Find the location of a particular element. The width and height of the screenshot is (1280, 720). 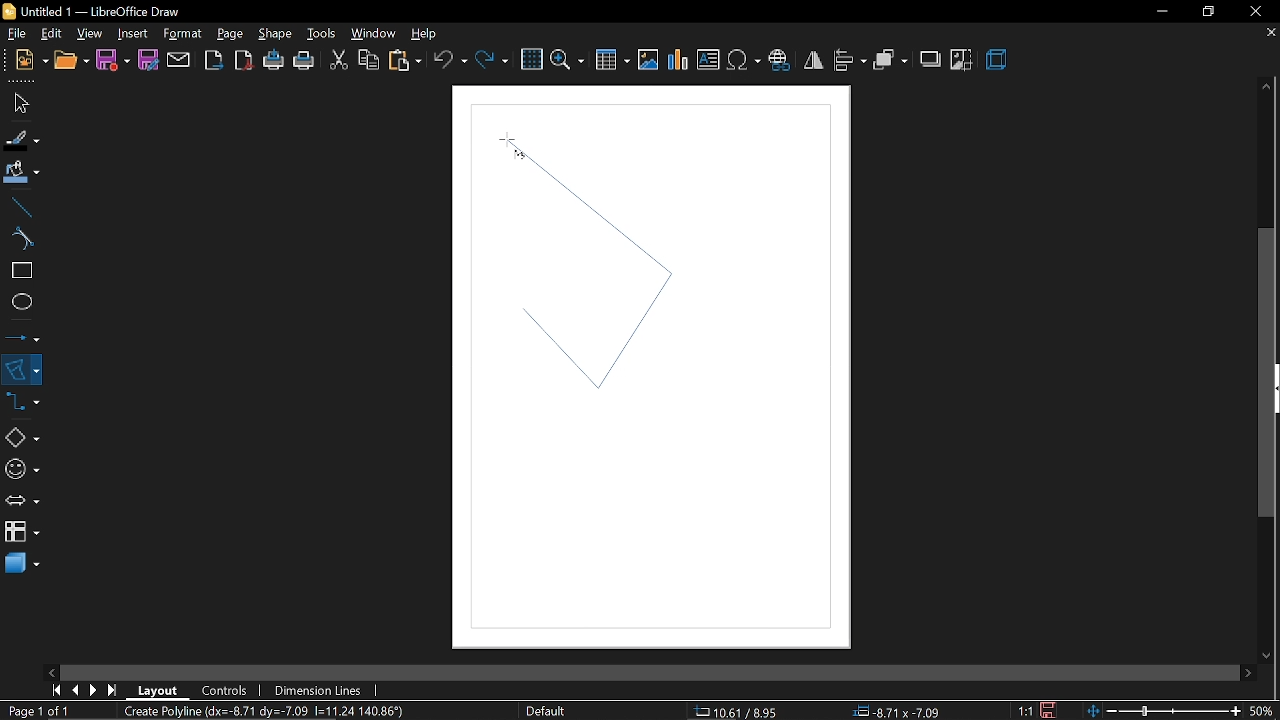

Cursor is located at coordinates (507, 142).